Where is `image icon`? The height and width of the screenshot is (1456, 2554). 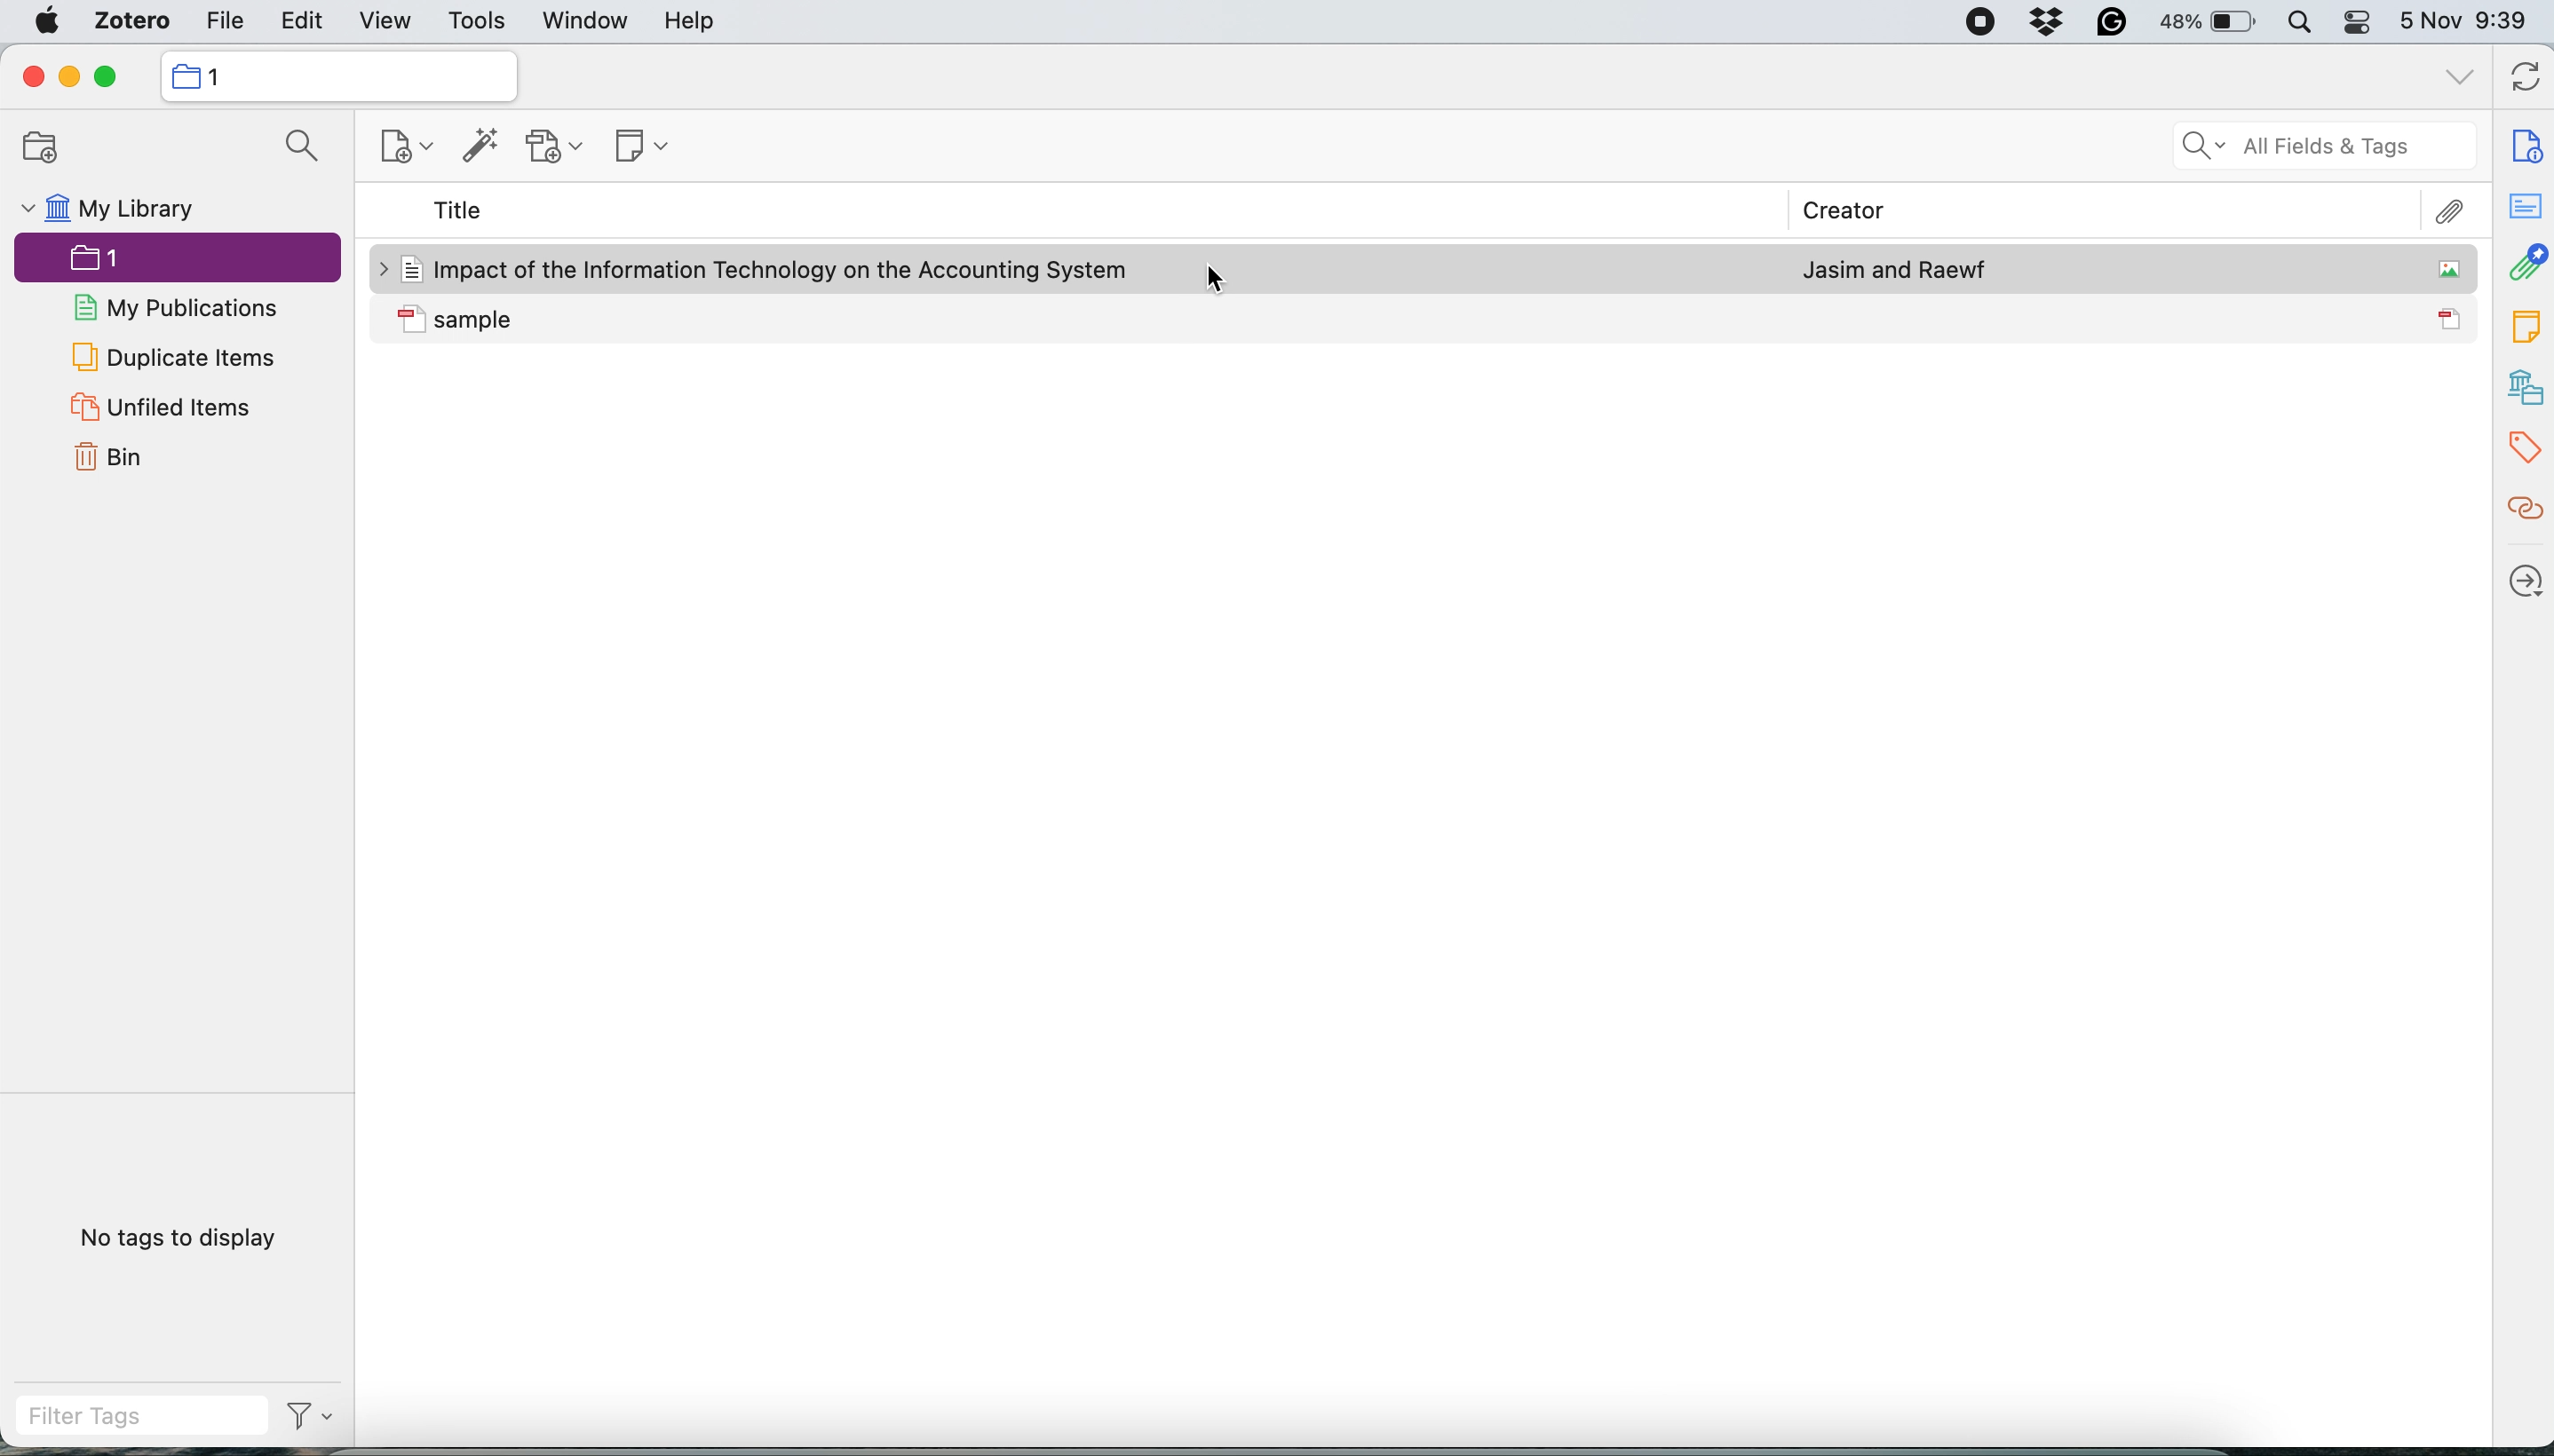 image icon is located at coordinates (2449, 268).